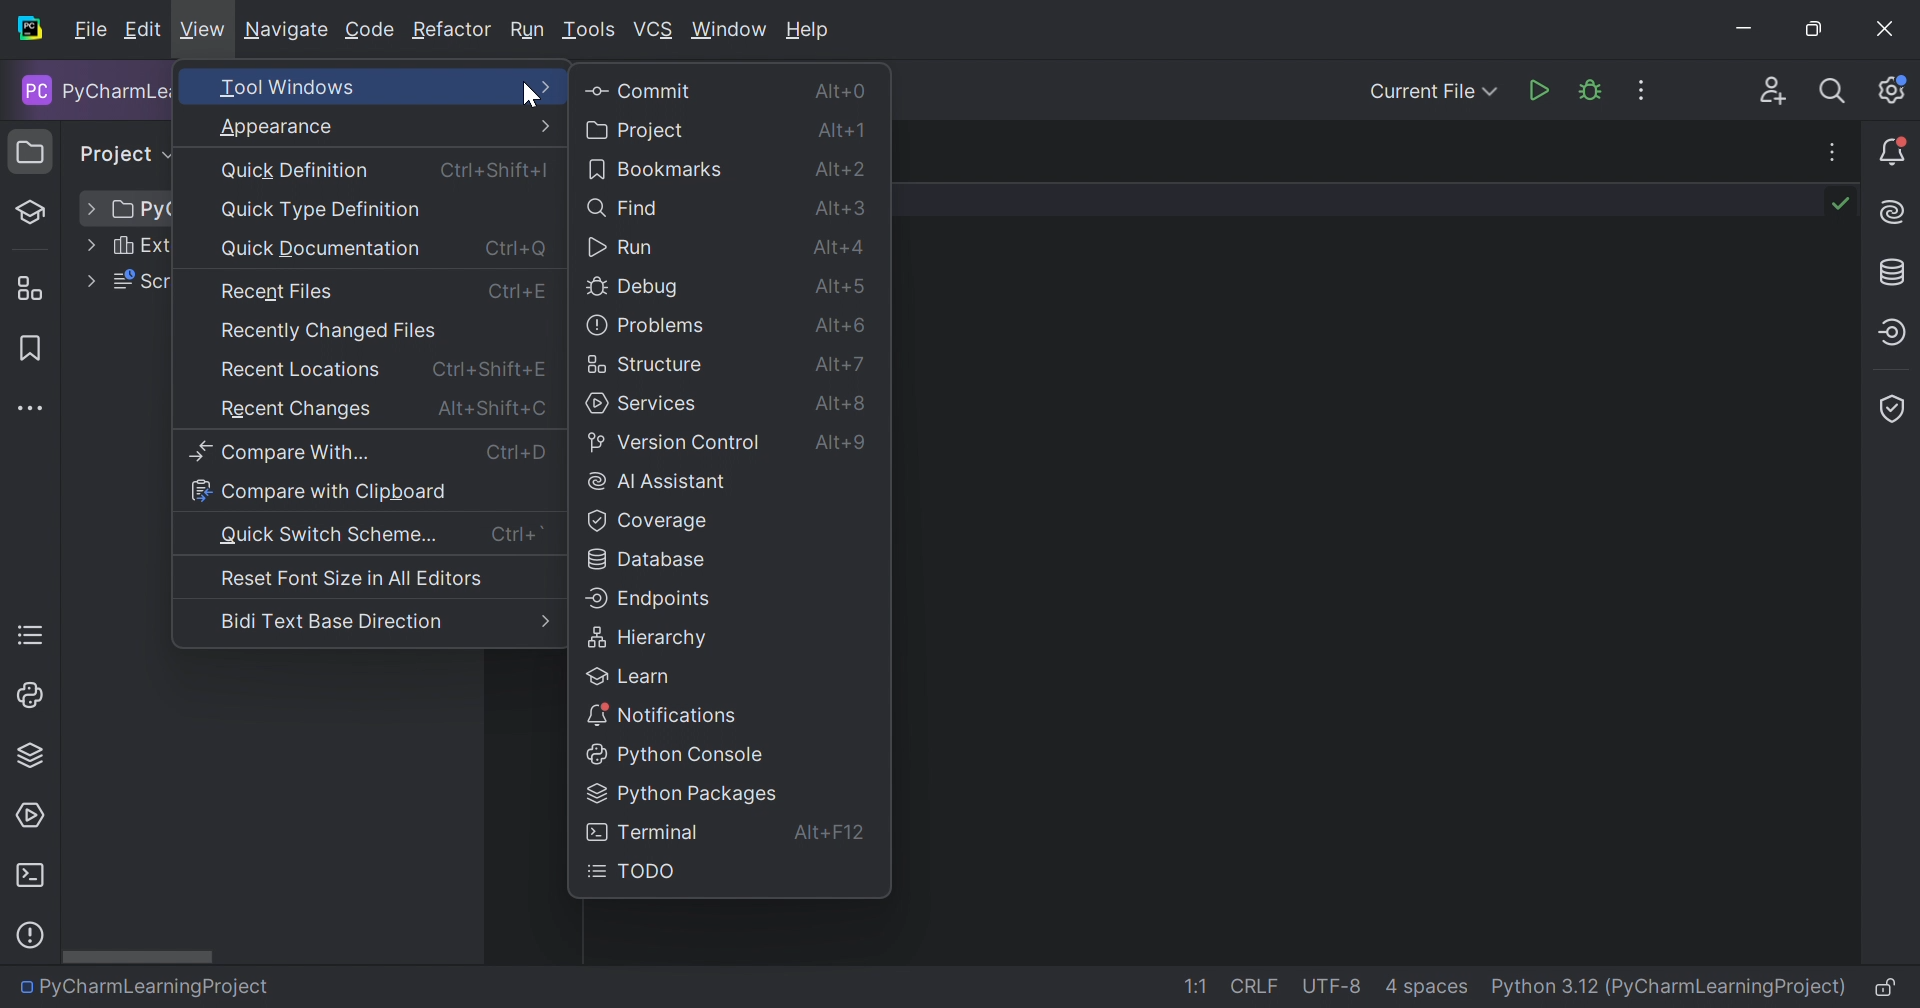  What do you see at coordinates (89, 31) in the screenshot?
I see `File` at bounding box center [89, 31].